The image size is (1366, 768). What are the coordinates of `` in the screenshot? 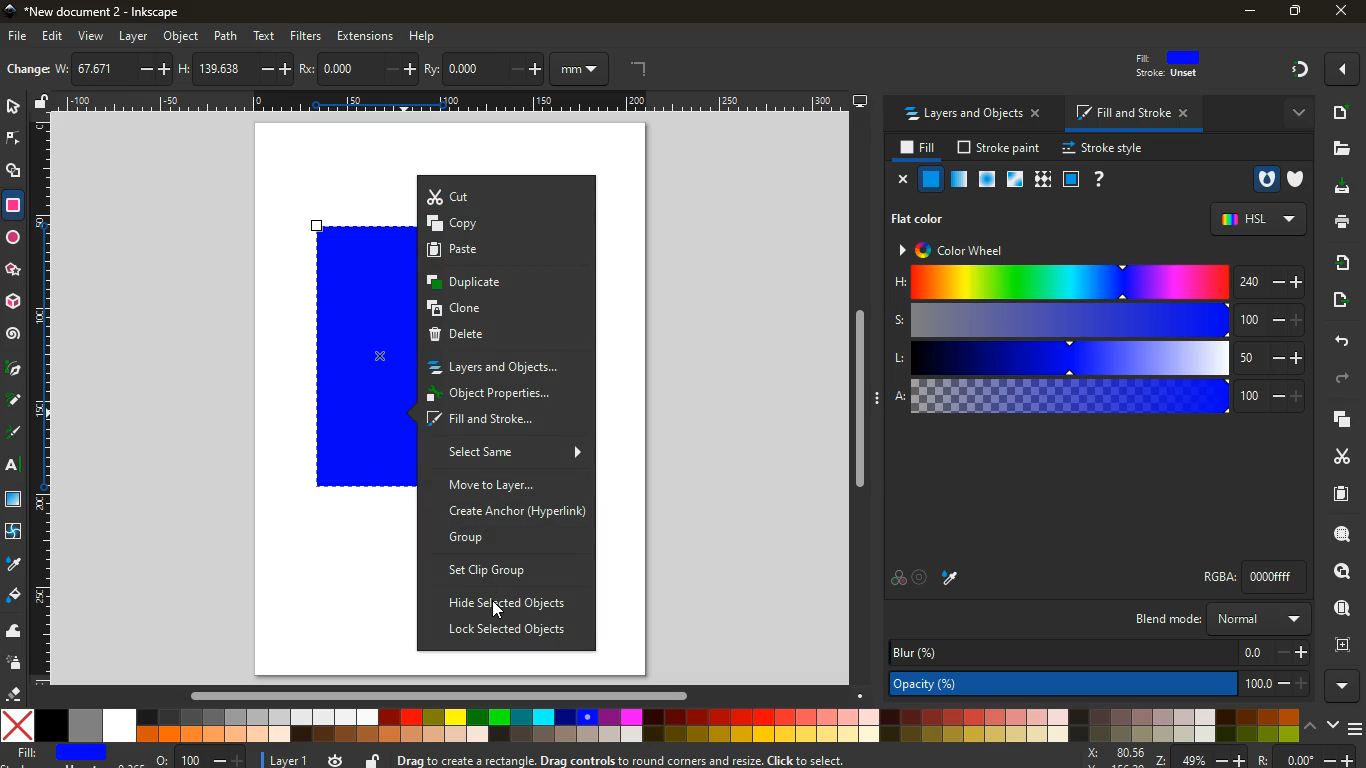 It's located at (857, 399).